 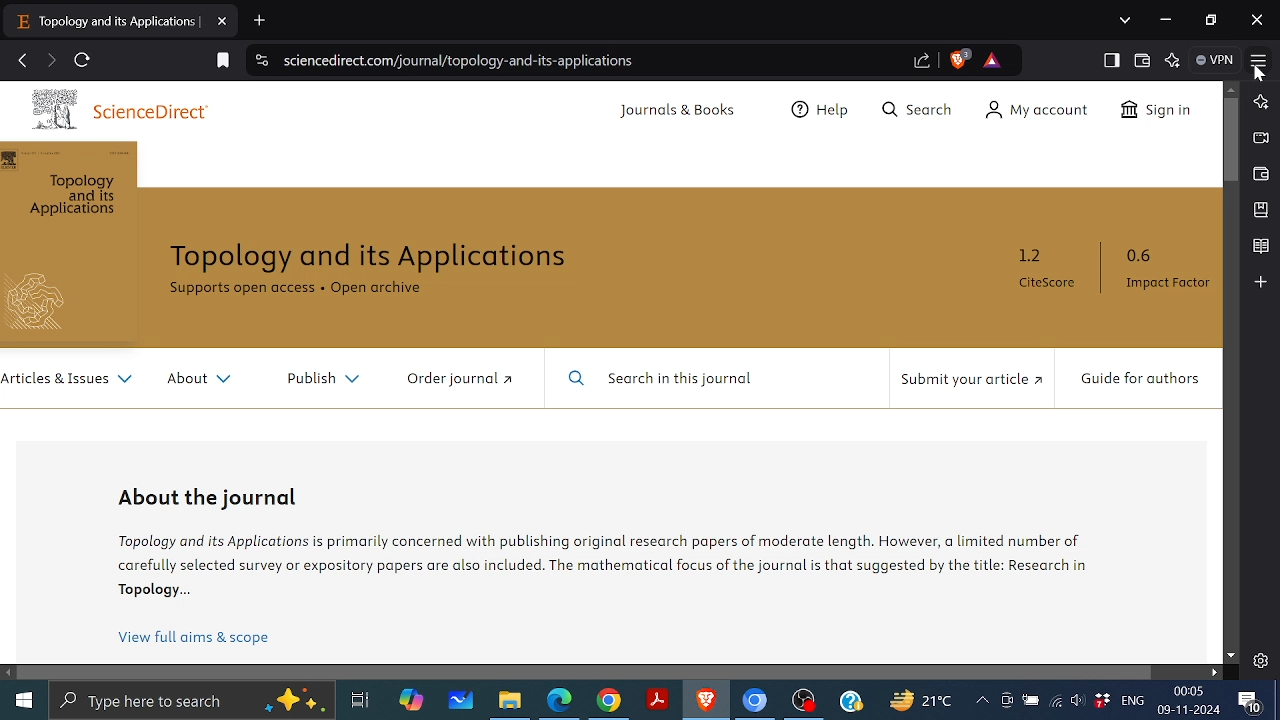 What do you see at coordinates (990, 60) in the screenshot?
I see `Brave Rewards` at bounding box center [990, 60].